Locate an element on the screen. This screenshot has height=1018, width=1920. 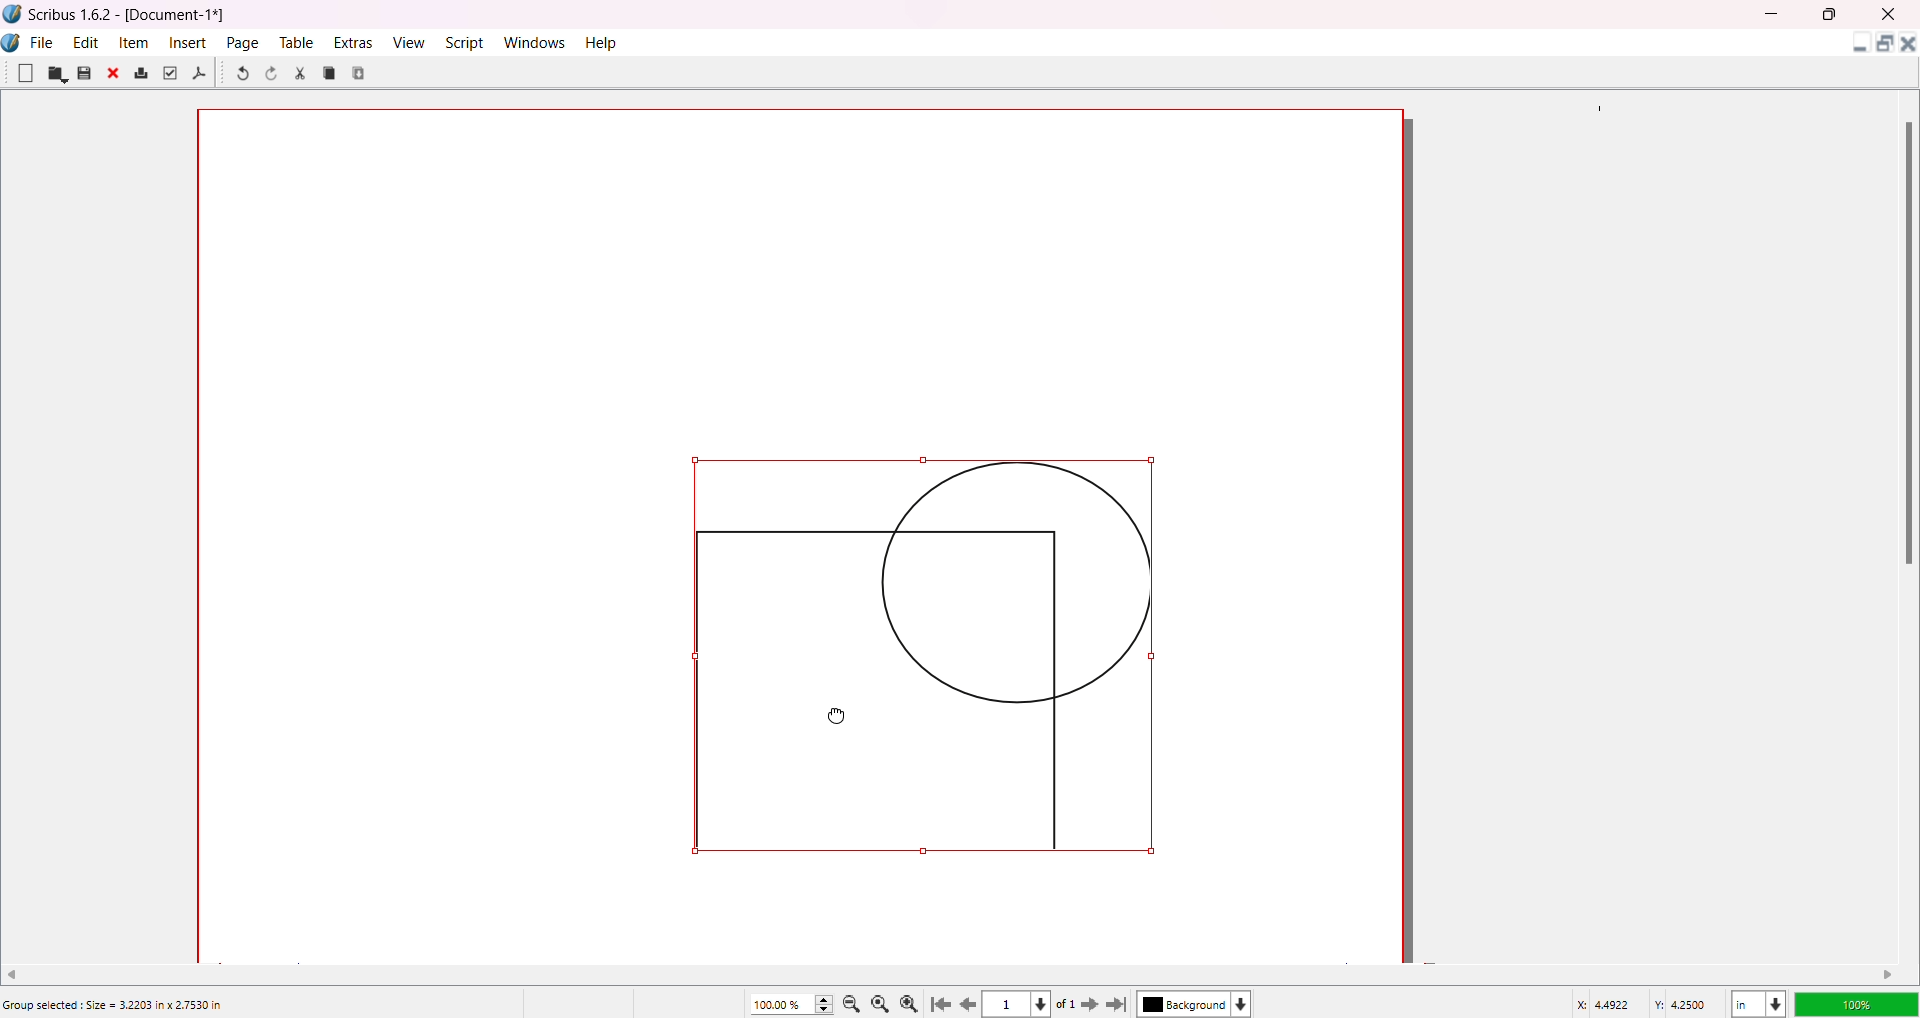
Move right is located at coordinates (1889, 974).